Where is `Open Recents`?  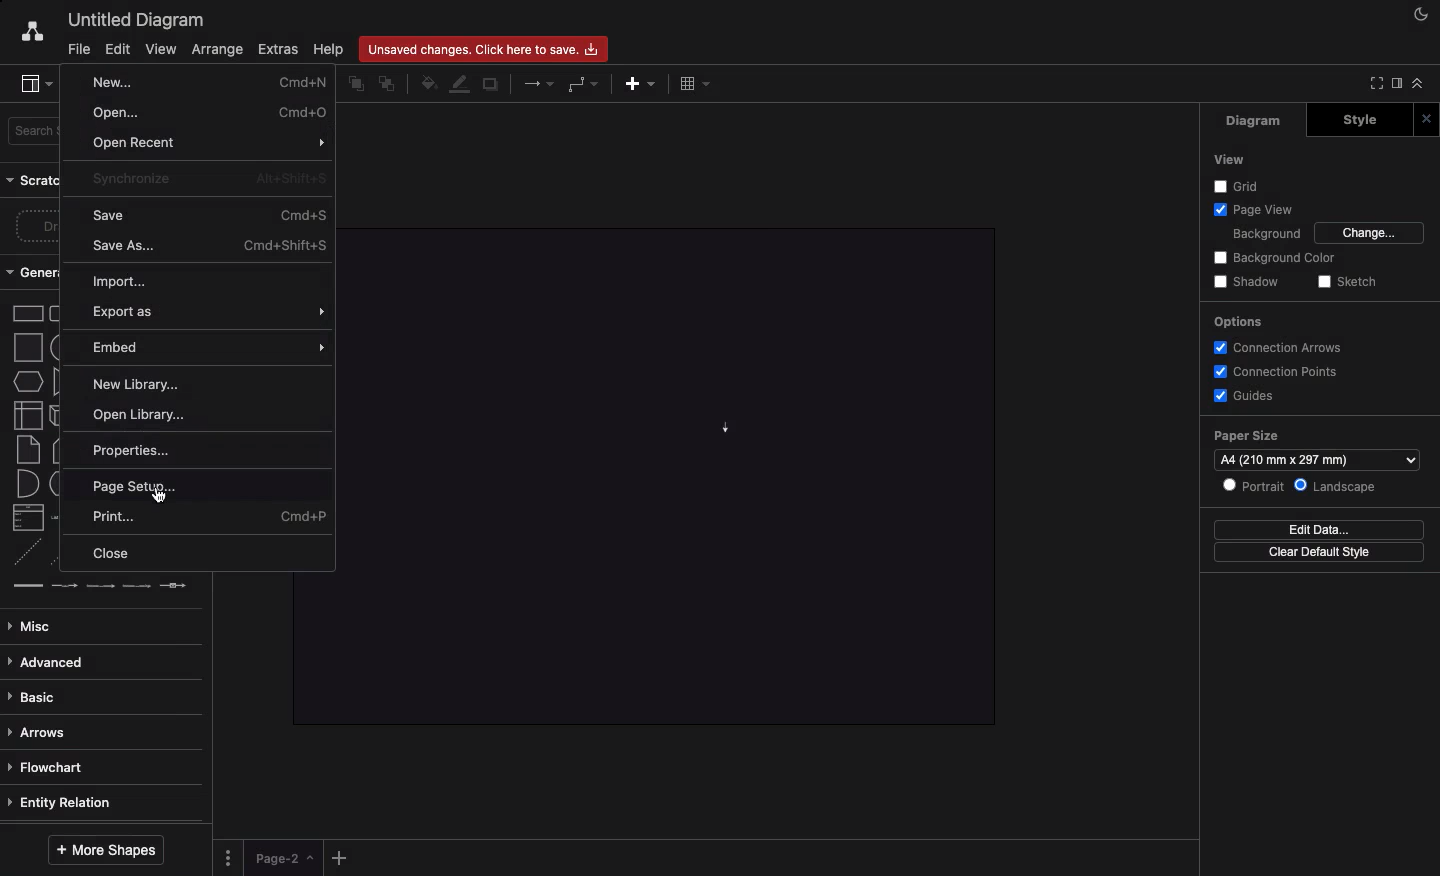
Open Recents is located at coordinates (136, 143).